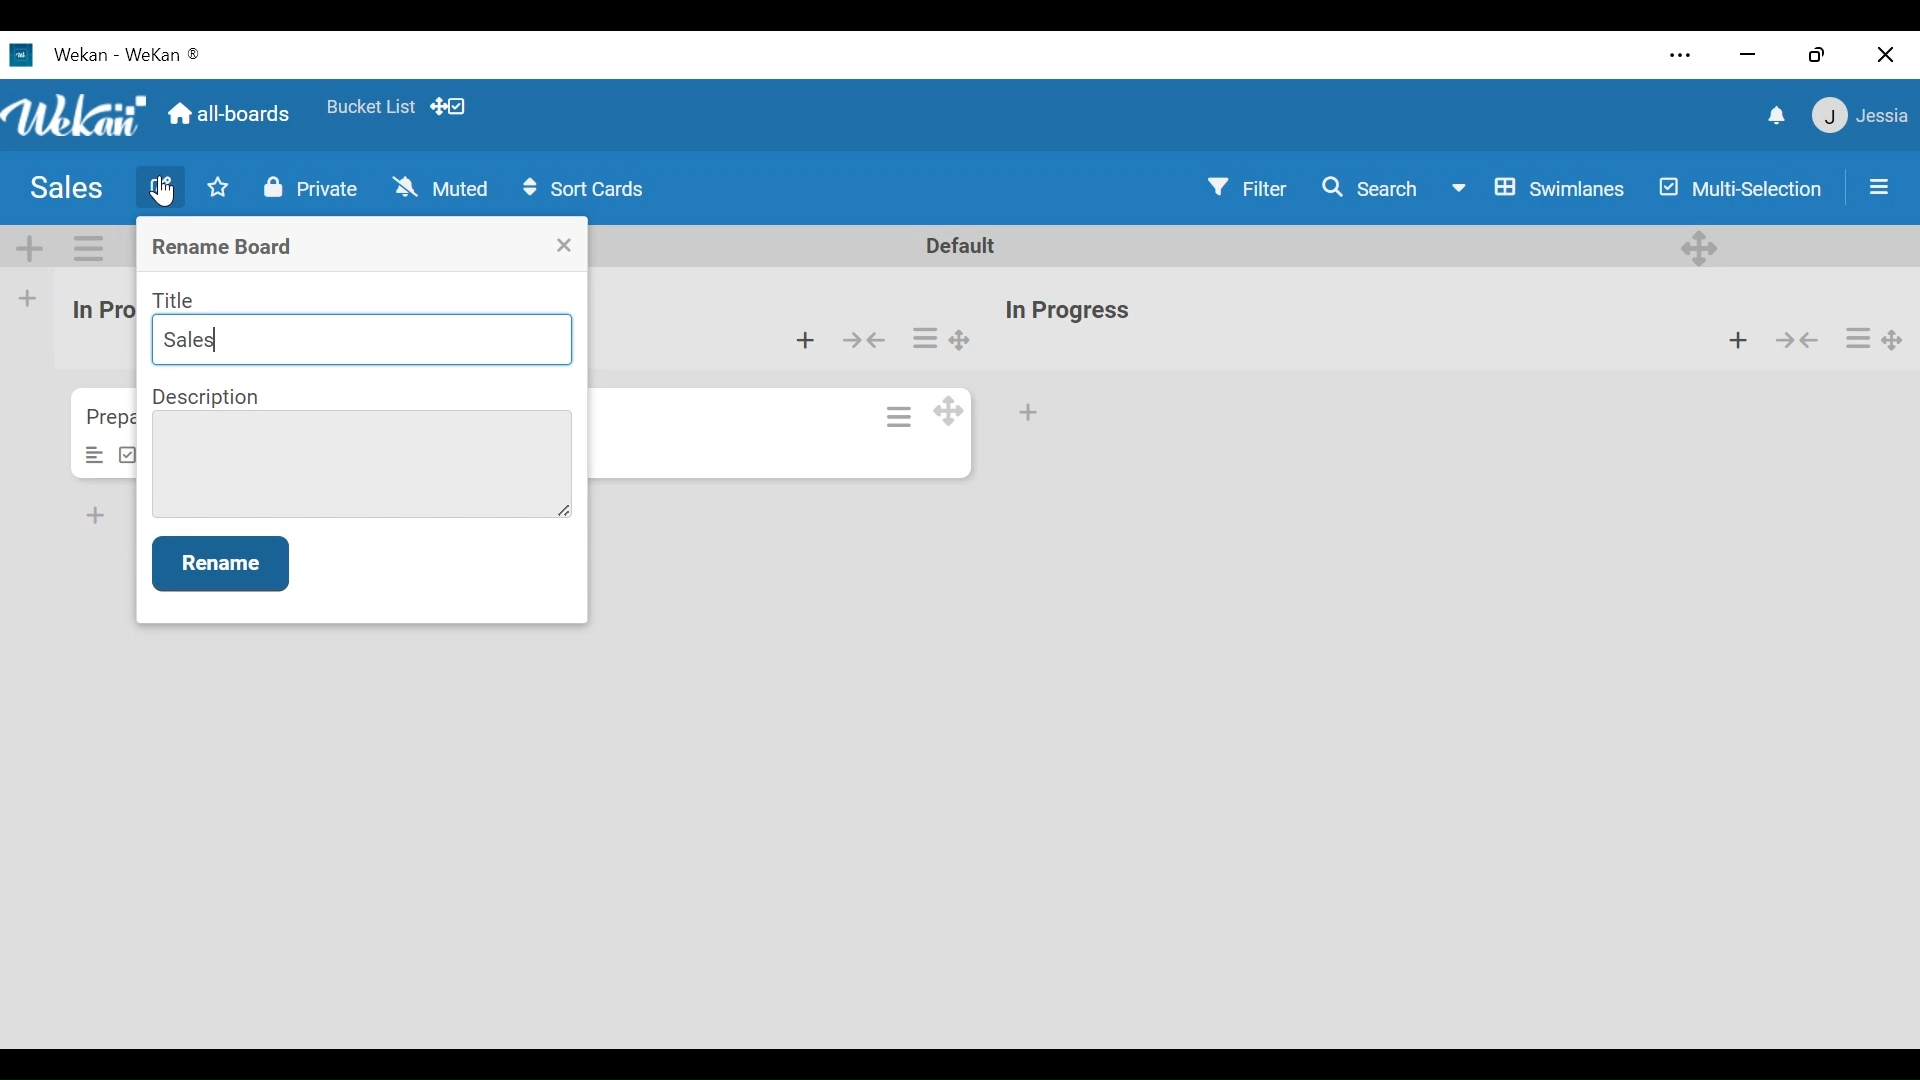 The height and width of the screenshot is (1080, 1920). What do you see at coordinates (925, 336) in the screenshot?
I see `List actions` at bounding box center [925, 336].